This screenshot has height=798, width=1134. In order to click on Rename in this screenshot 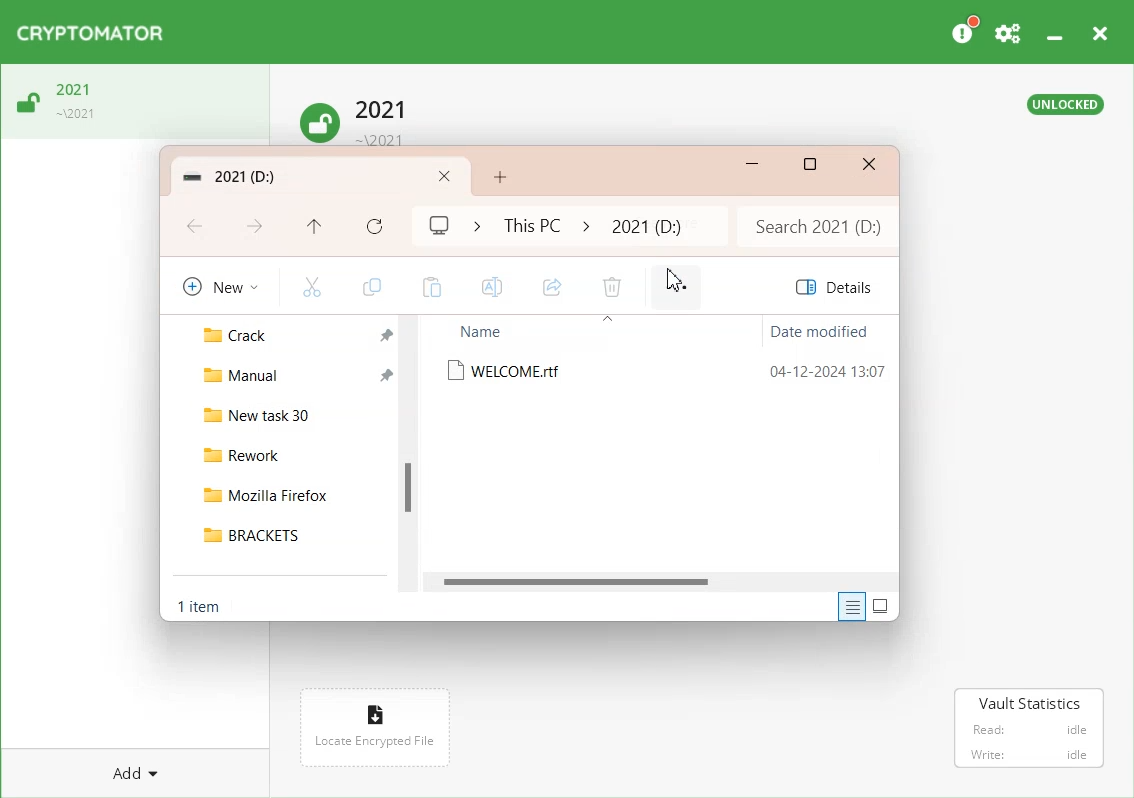, I will do `click(492, 286)`.